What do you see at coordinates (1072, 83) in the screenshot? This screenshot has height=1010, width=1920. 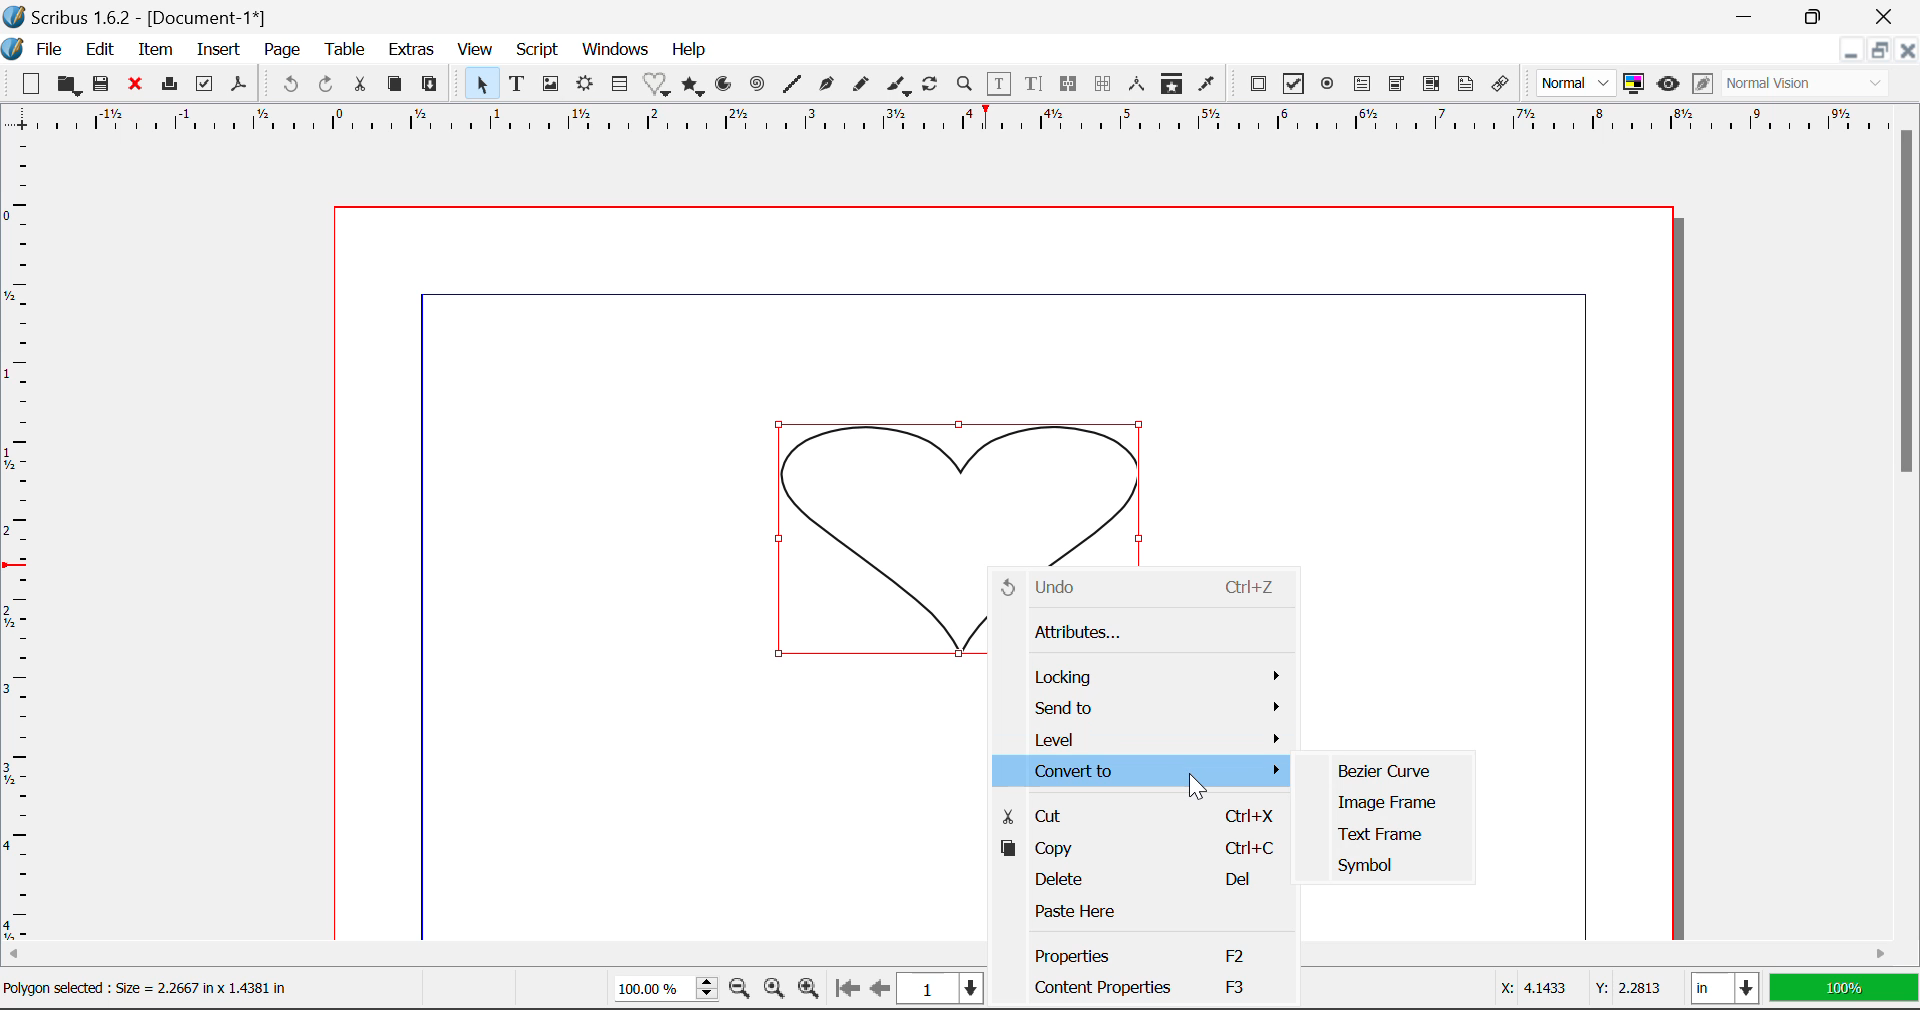 I see `Link Text Frames` at bounding box center [1072, 83].